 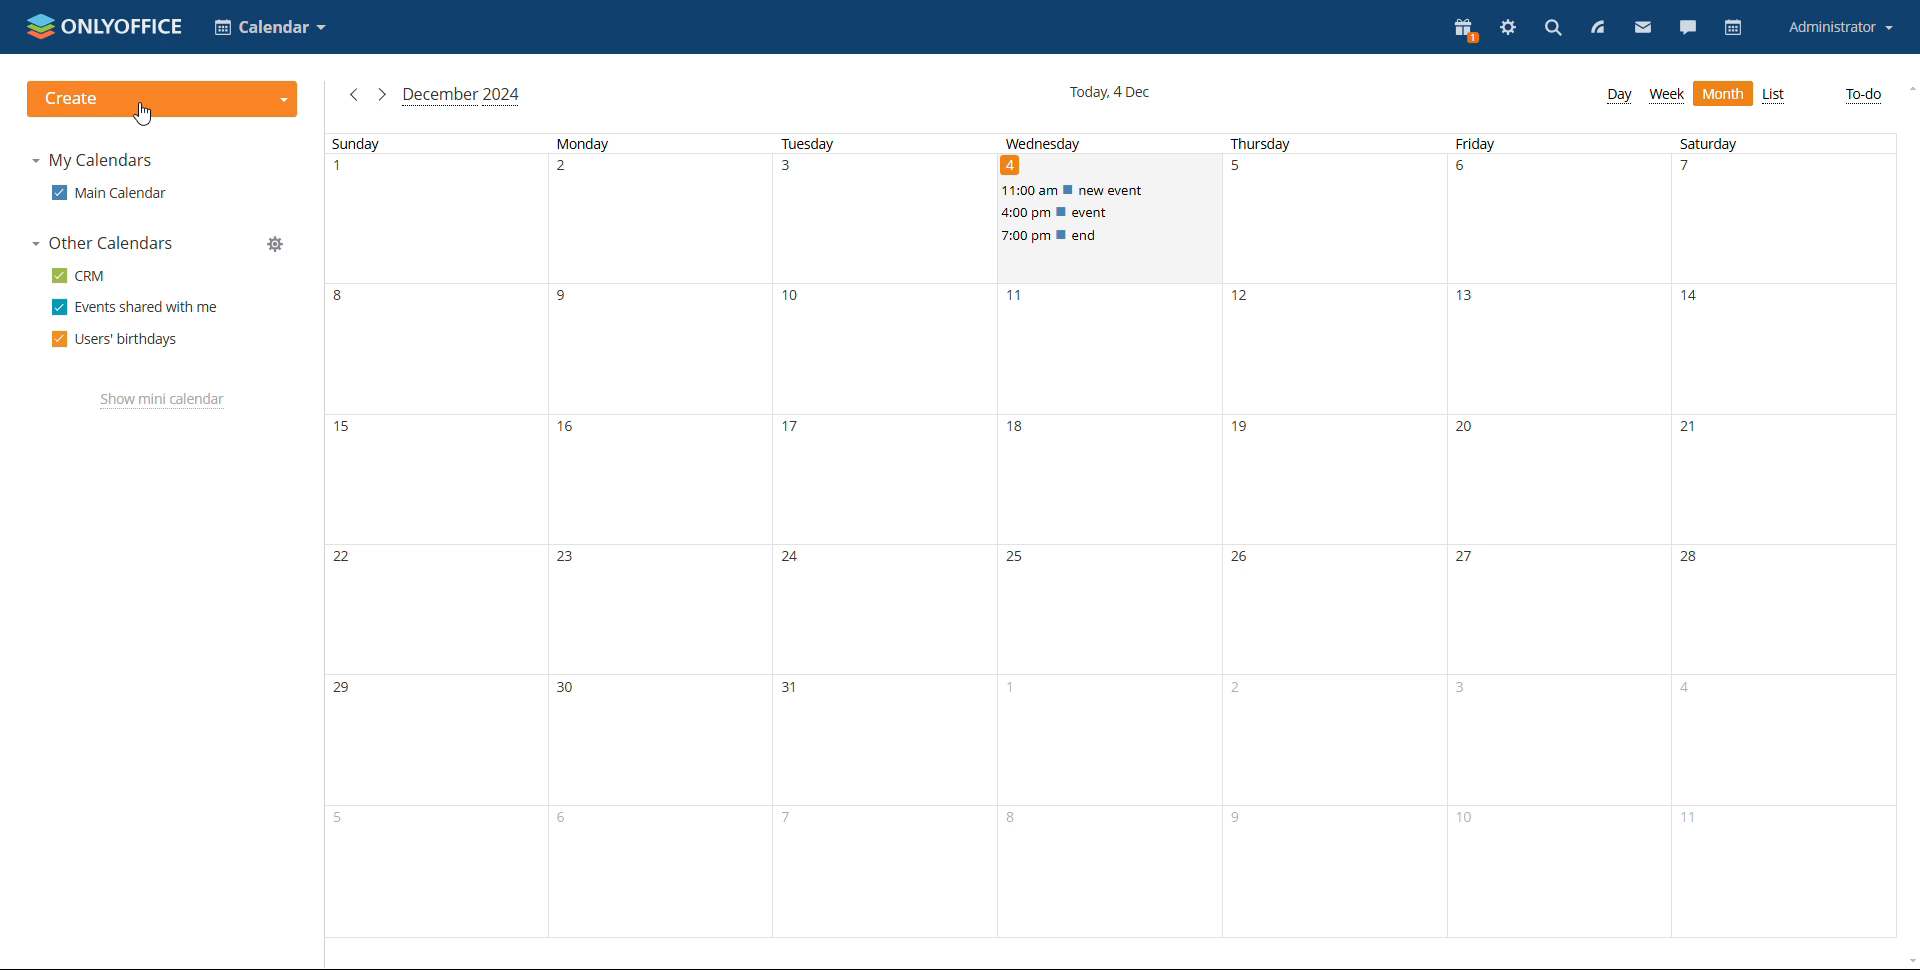 I want to click on users' birthdays, so click(x=115, y=340).